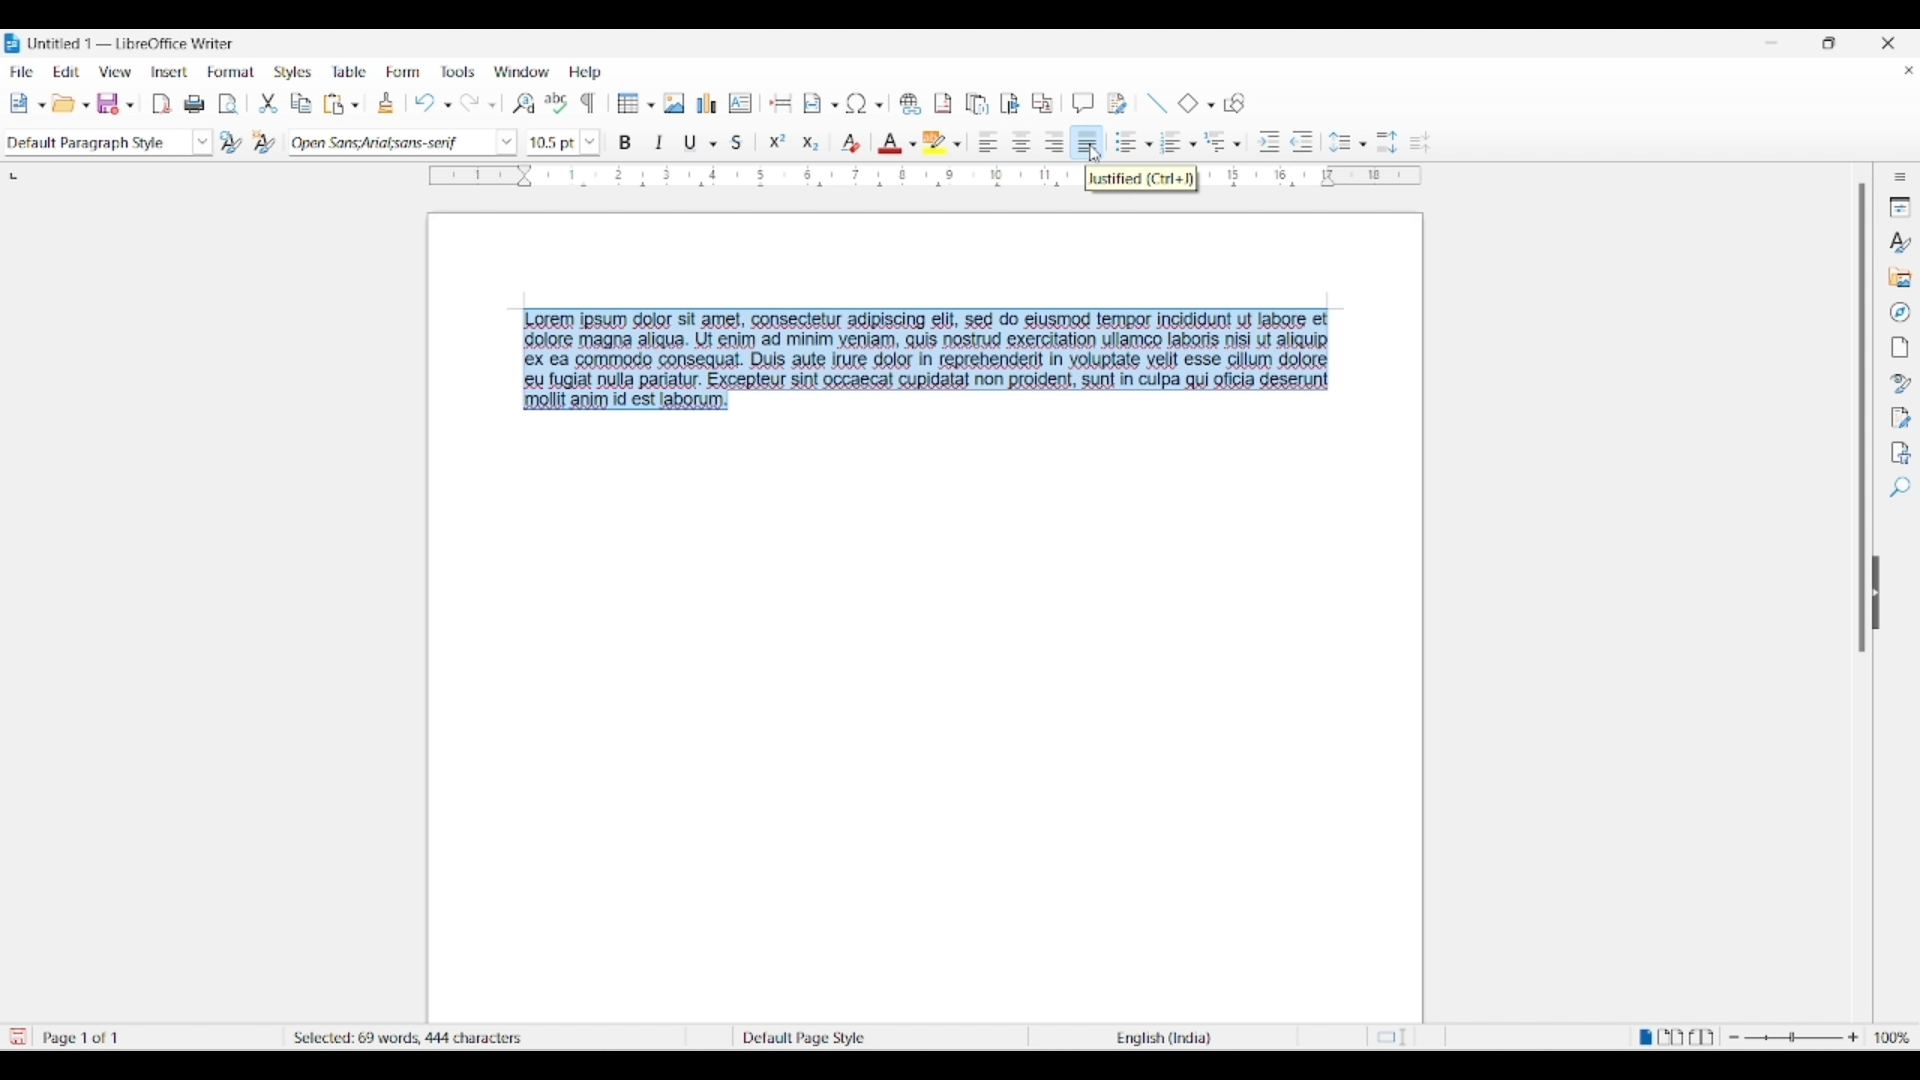 The width and height of the screenshot is (1920, 1080). What do you see at coordinates (1862, 418) in the screenshot?
I see `Vertical slide bar` at bounding box center [1862, 418].